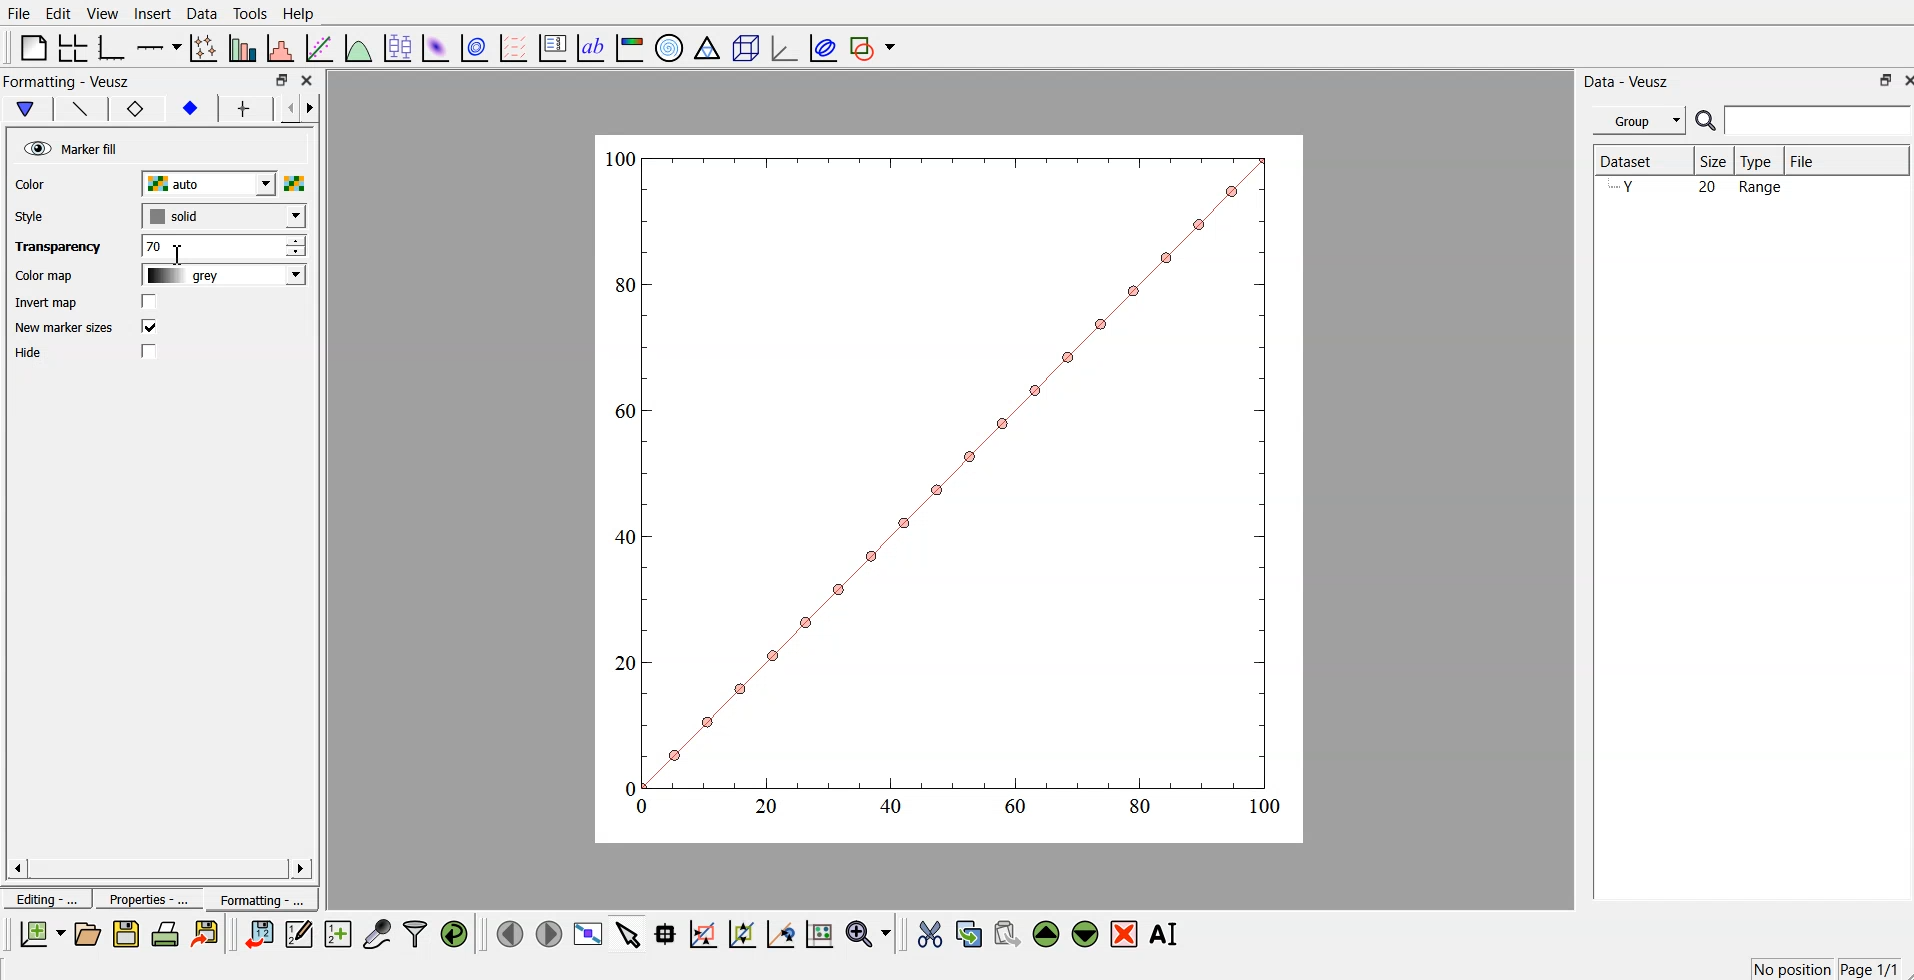 This screenshot has height=980, width=1914. I want to click on previous, so click(282, 111).